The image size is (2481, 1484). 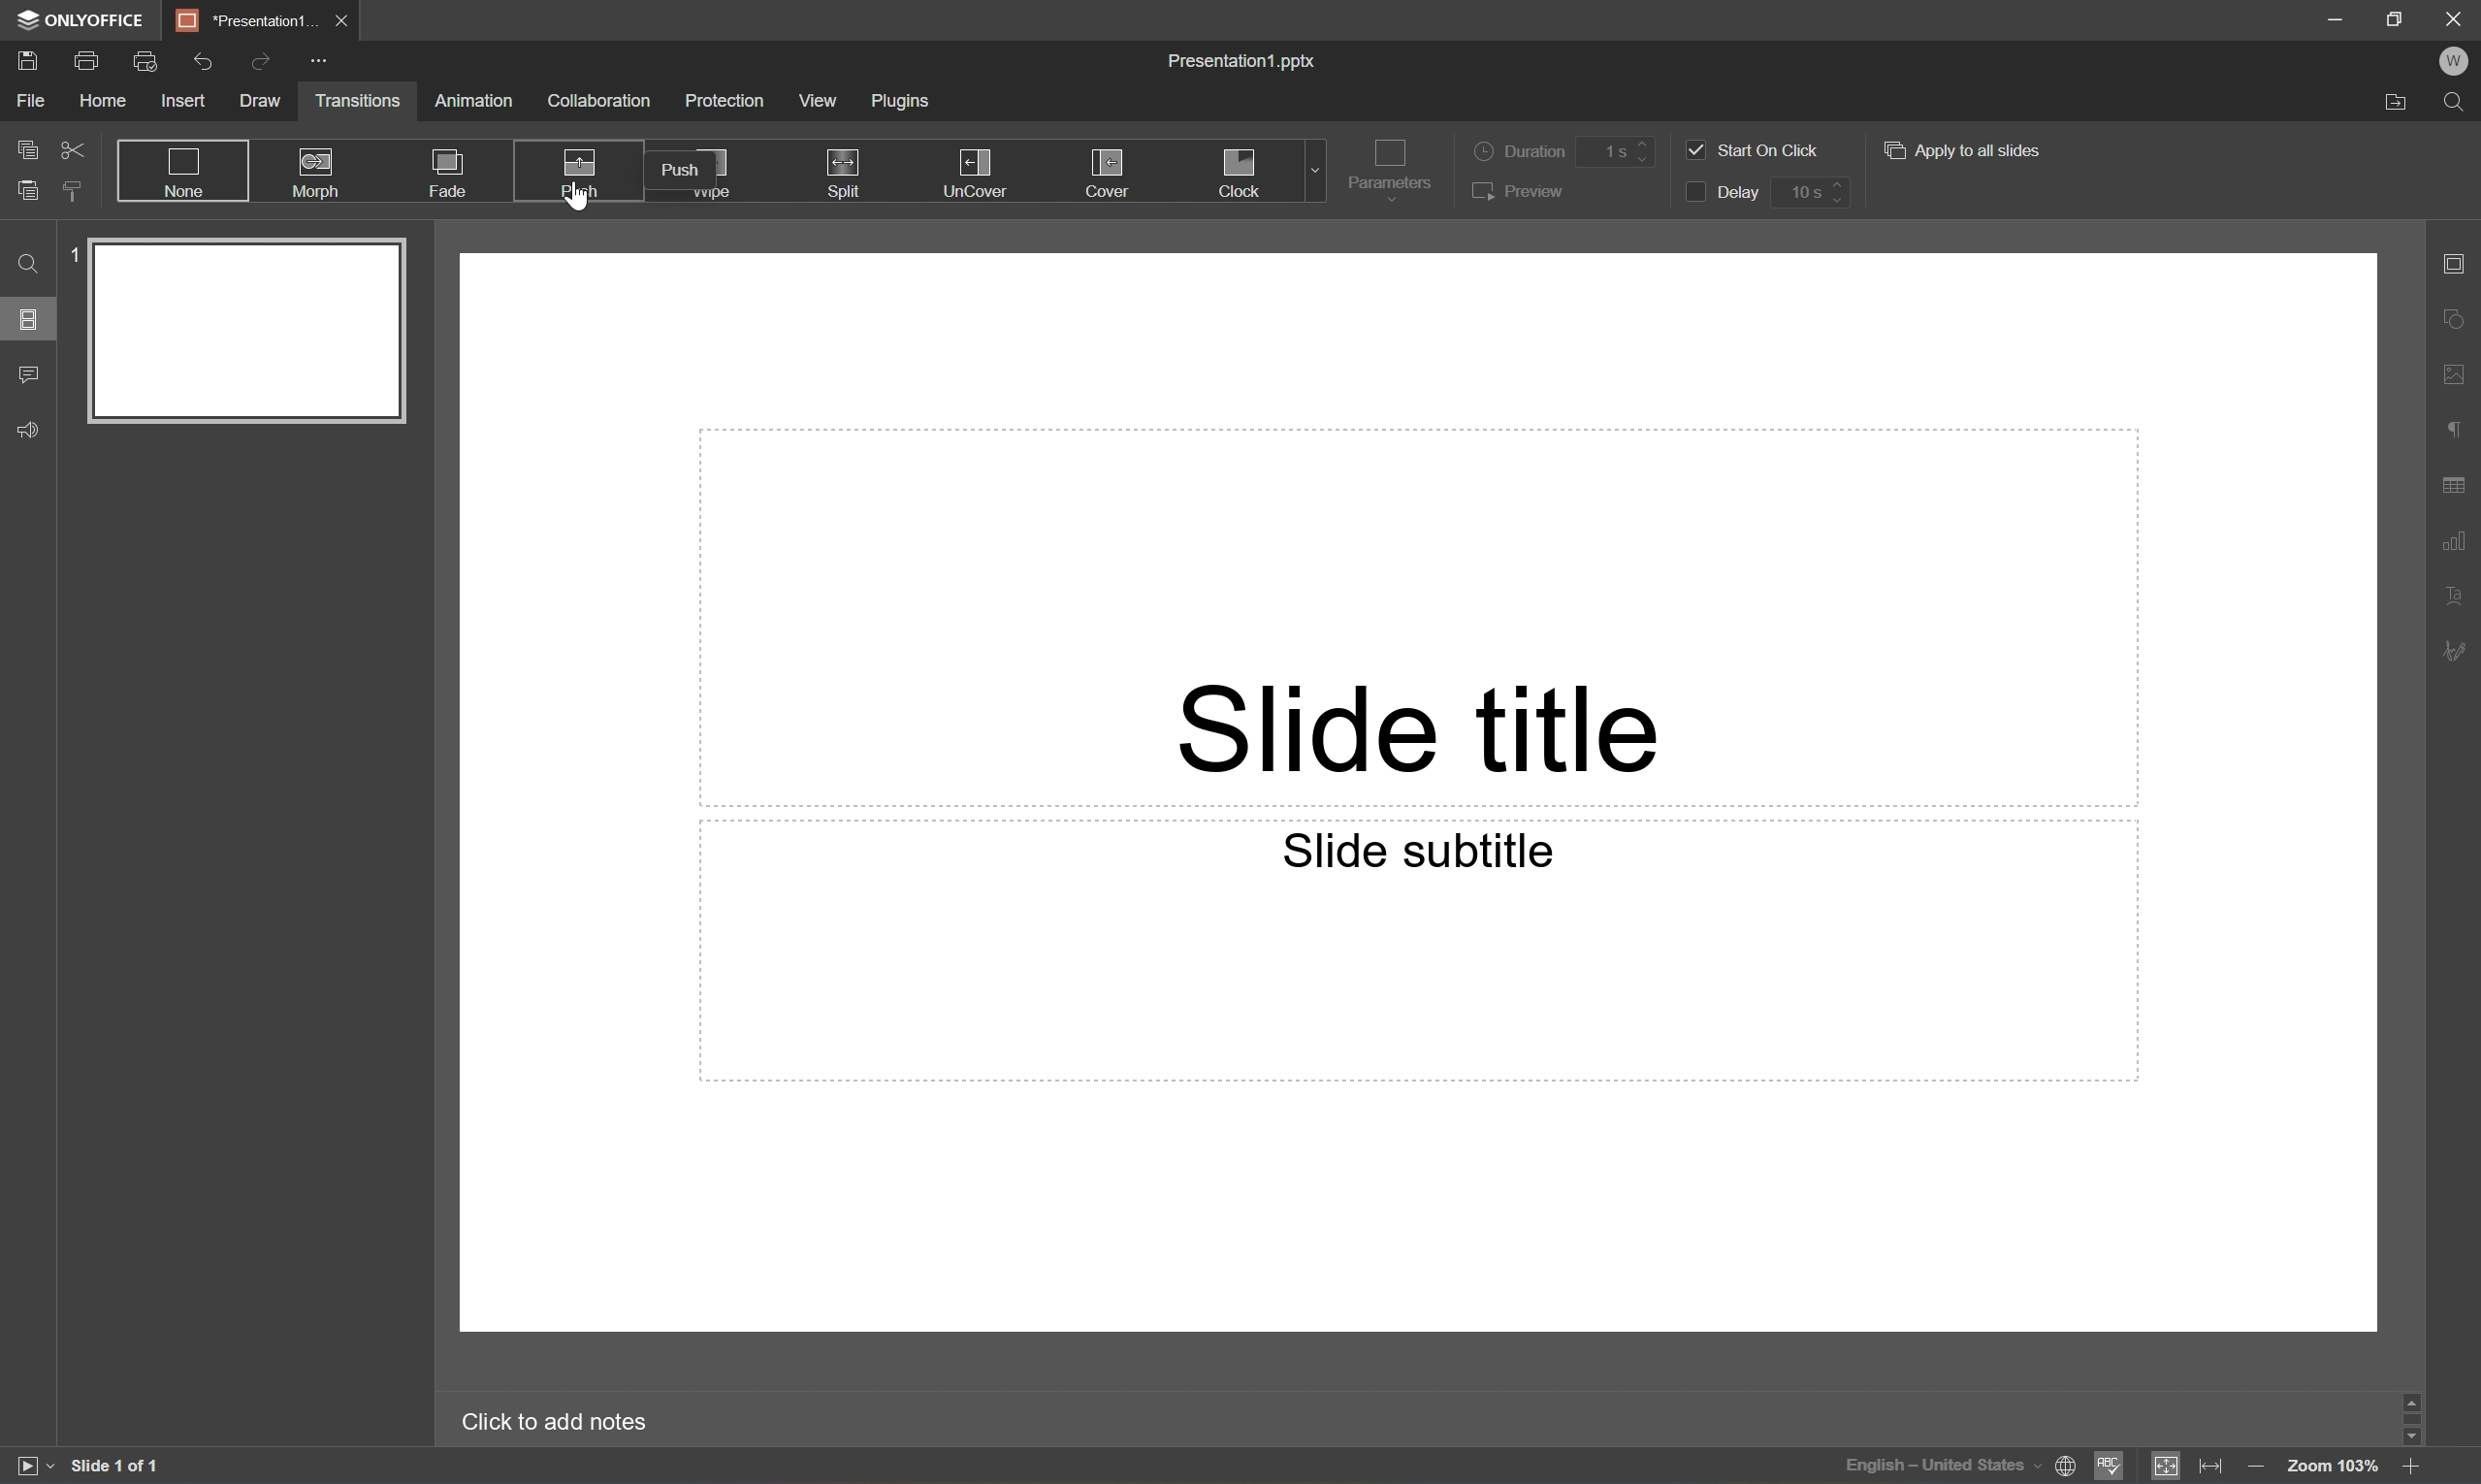 I want to click on Click to add notes, so click(x=552, y=1423).